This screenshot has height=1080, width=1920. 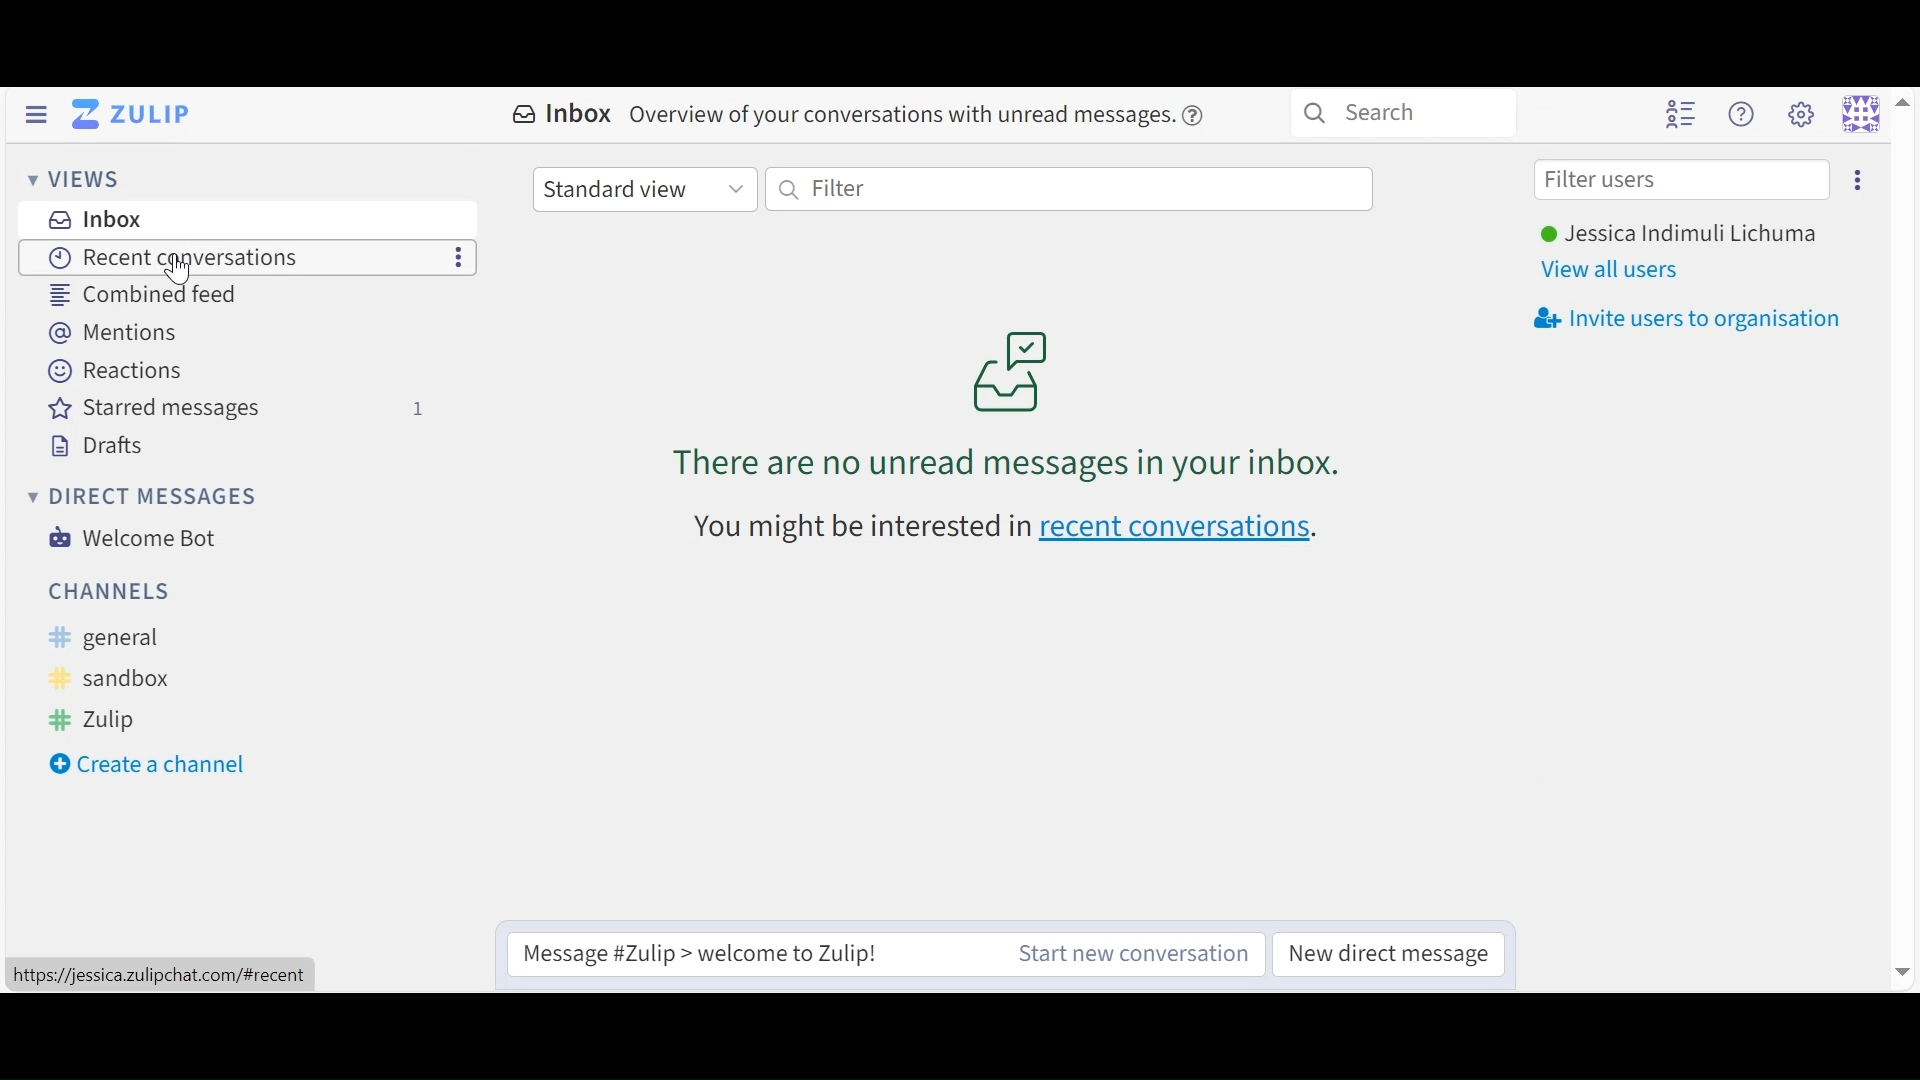 I want to click on User Name, so click(x=1684, y=232).